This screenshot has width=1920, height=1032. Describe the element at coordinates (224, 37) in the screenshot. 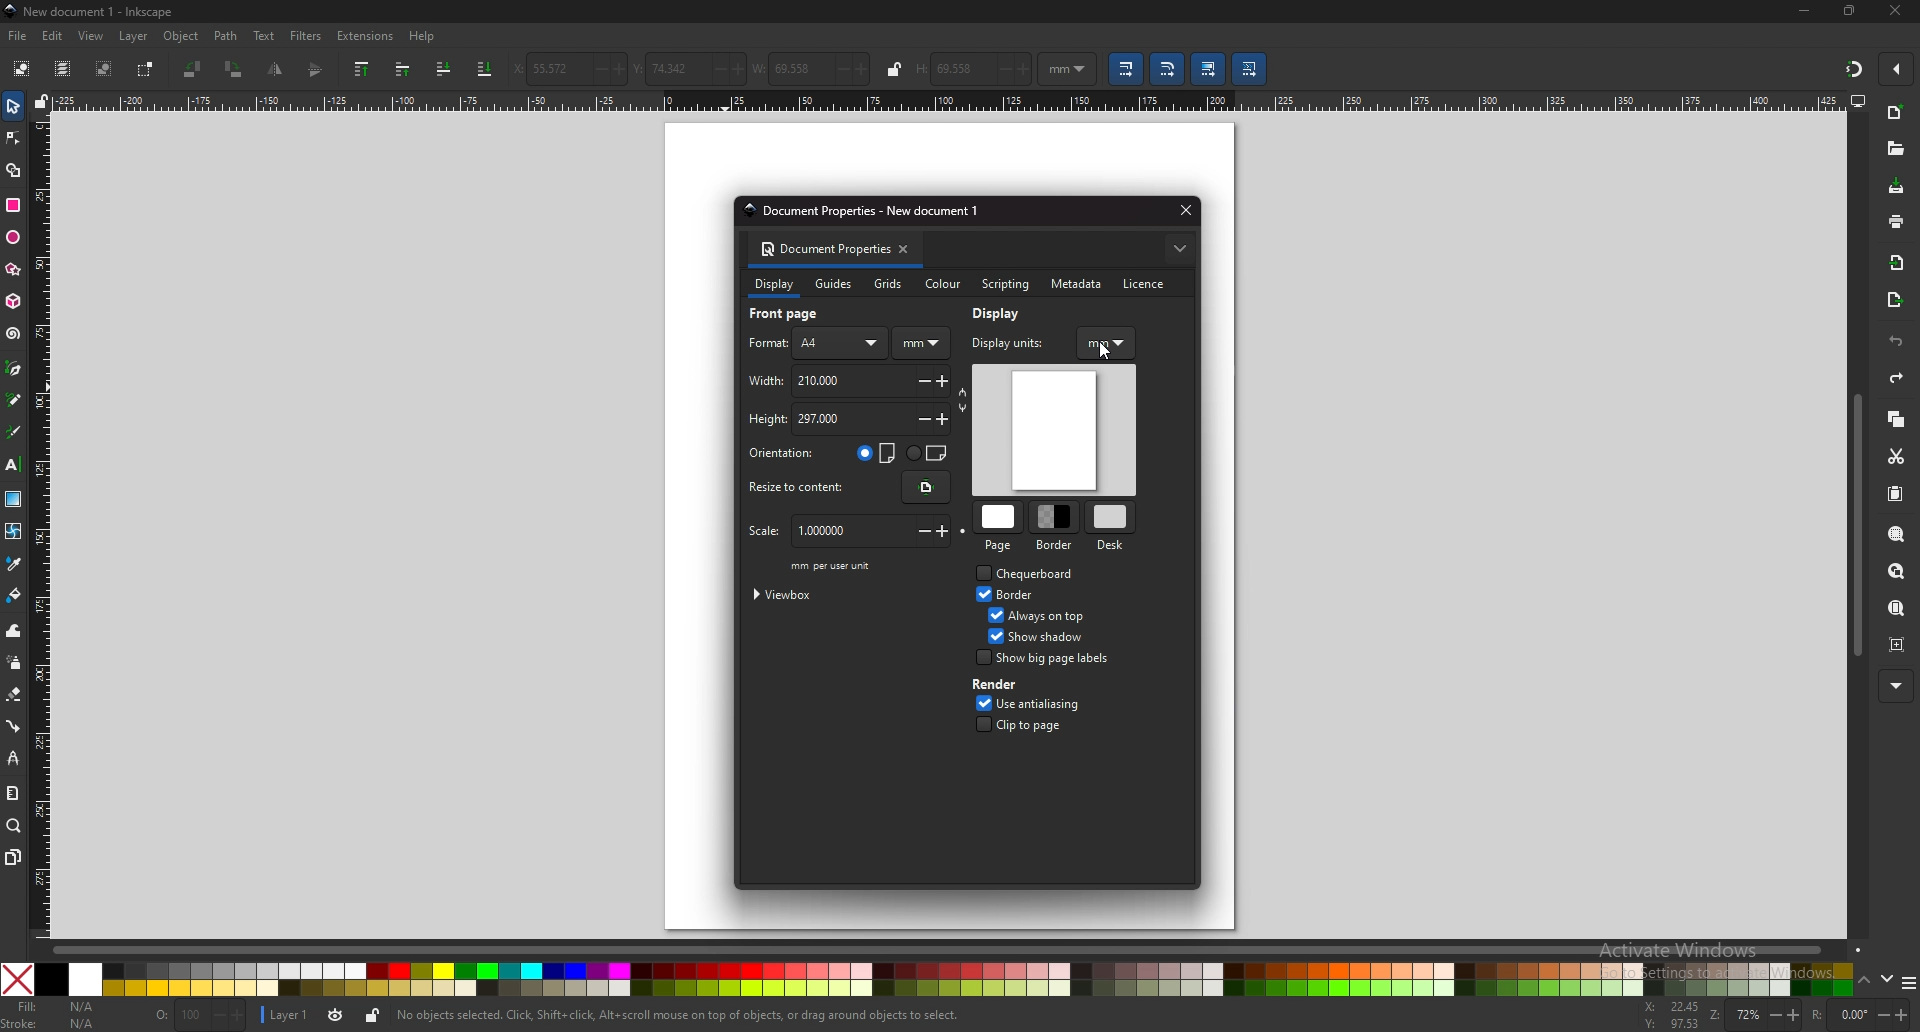

I see `path` at that location.